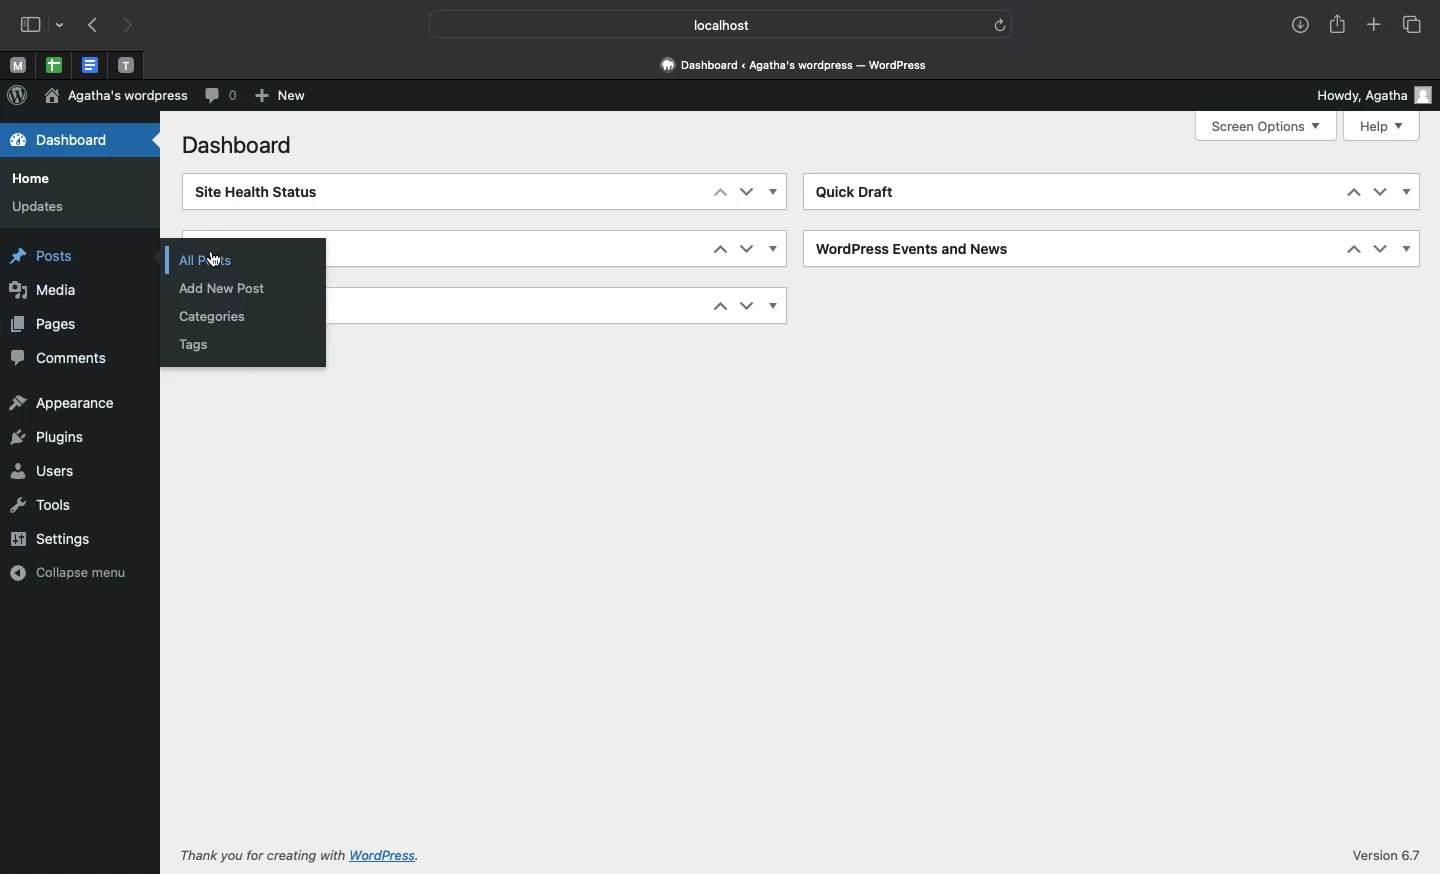  Describe the element at coordinates (46, 324) in the screenshot. I see `Pages` at that location.